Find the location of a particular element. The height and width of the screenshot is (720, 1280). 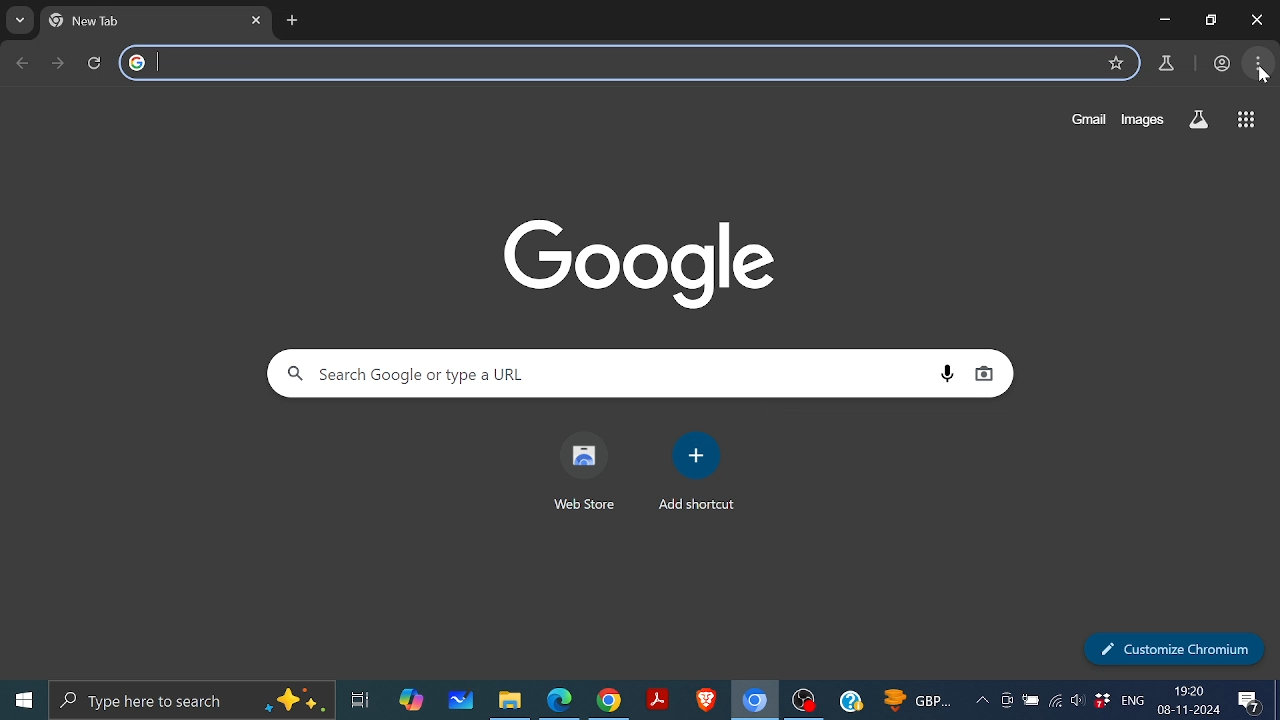

new tab is located at coordinates (138, 21).